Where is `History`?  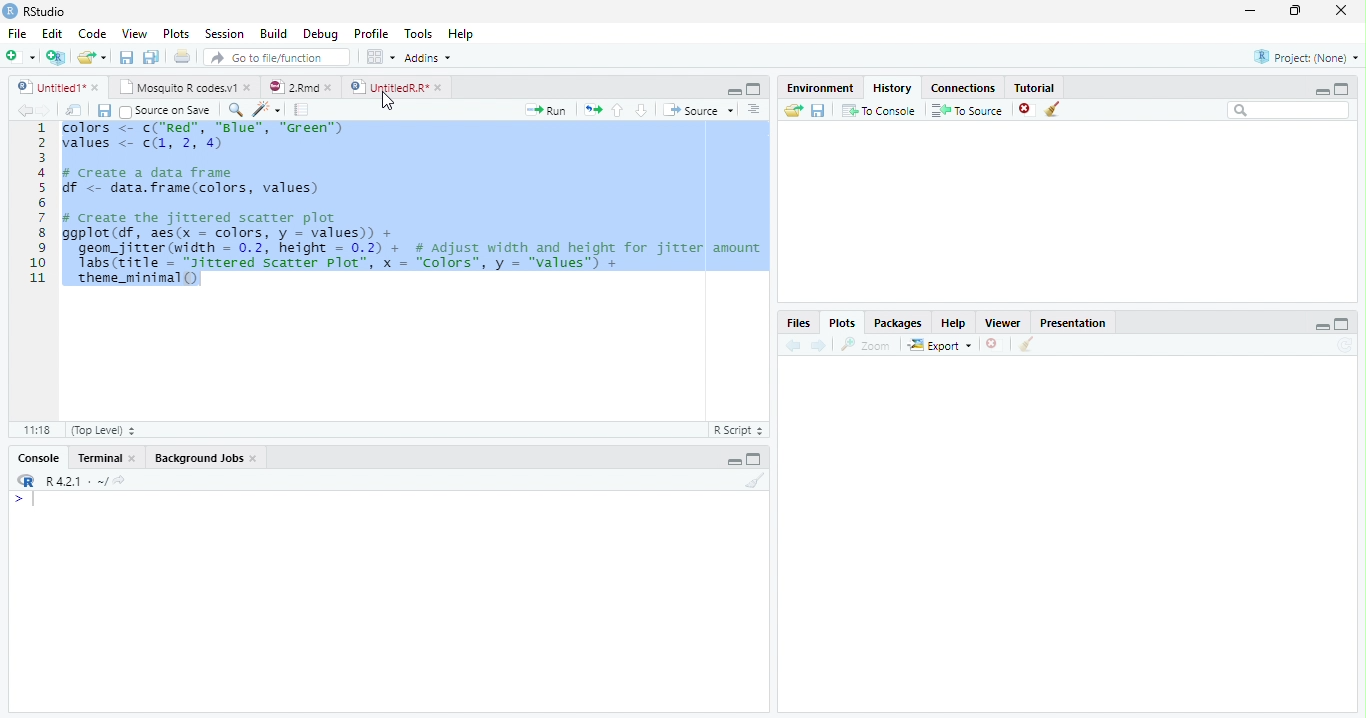
History is located at coordinates (893, 88).